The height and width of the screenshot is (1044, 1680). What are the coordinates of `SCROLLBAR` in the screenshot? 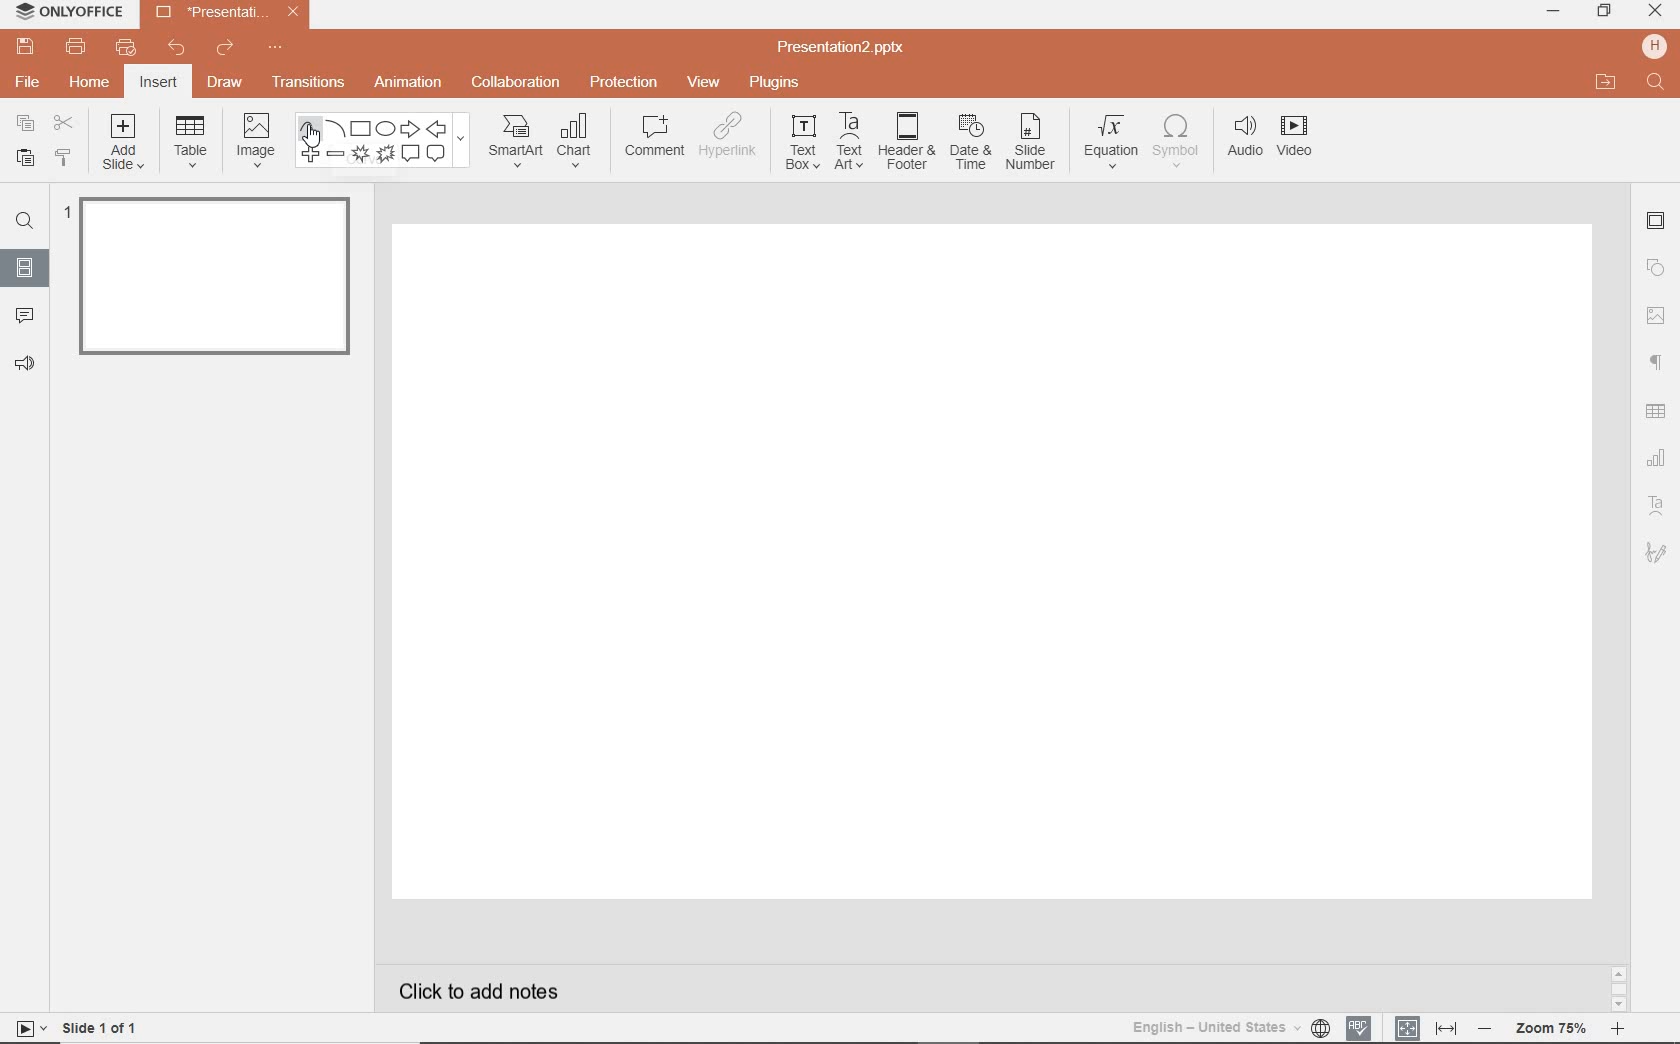 It's located at (1618, 986).